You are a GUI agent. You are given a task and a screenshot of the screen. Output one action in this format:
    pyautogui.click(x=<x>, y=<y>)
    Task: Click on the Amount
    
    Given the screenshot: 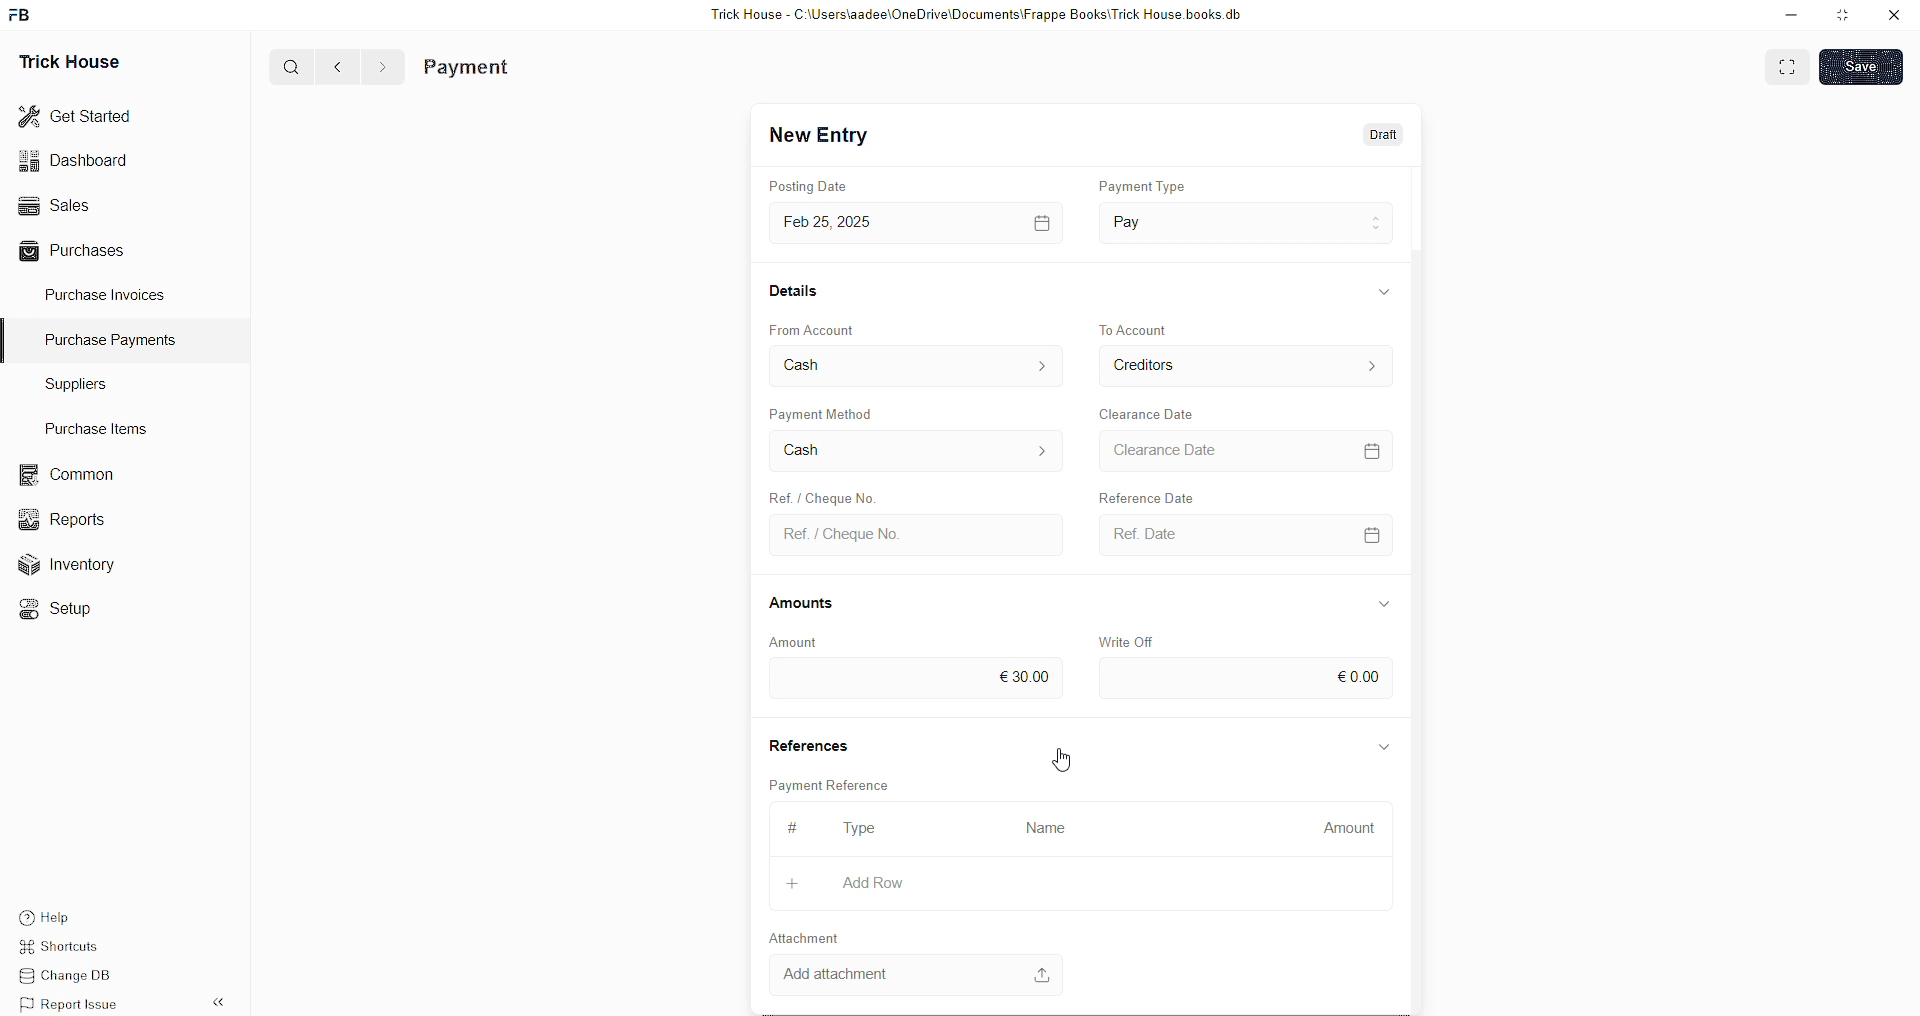 What is the action you would take?
    pyautogui.click(x=800, y=640)
    